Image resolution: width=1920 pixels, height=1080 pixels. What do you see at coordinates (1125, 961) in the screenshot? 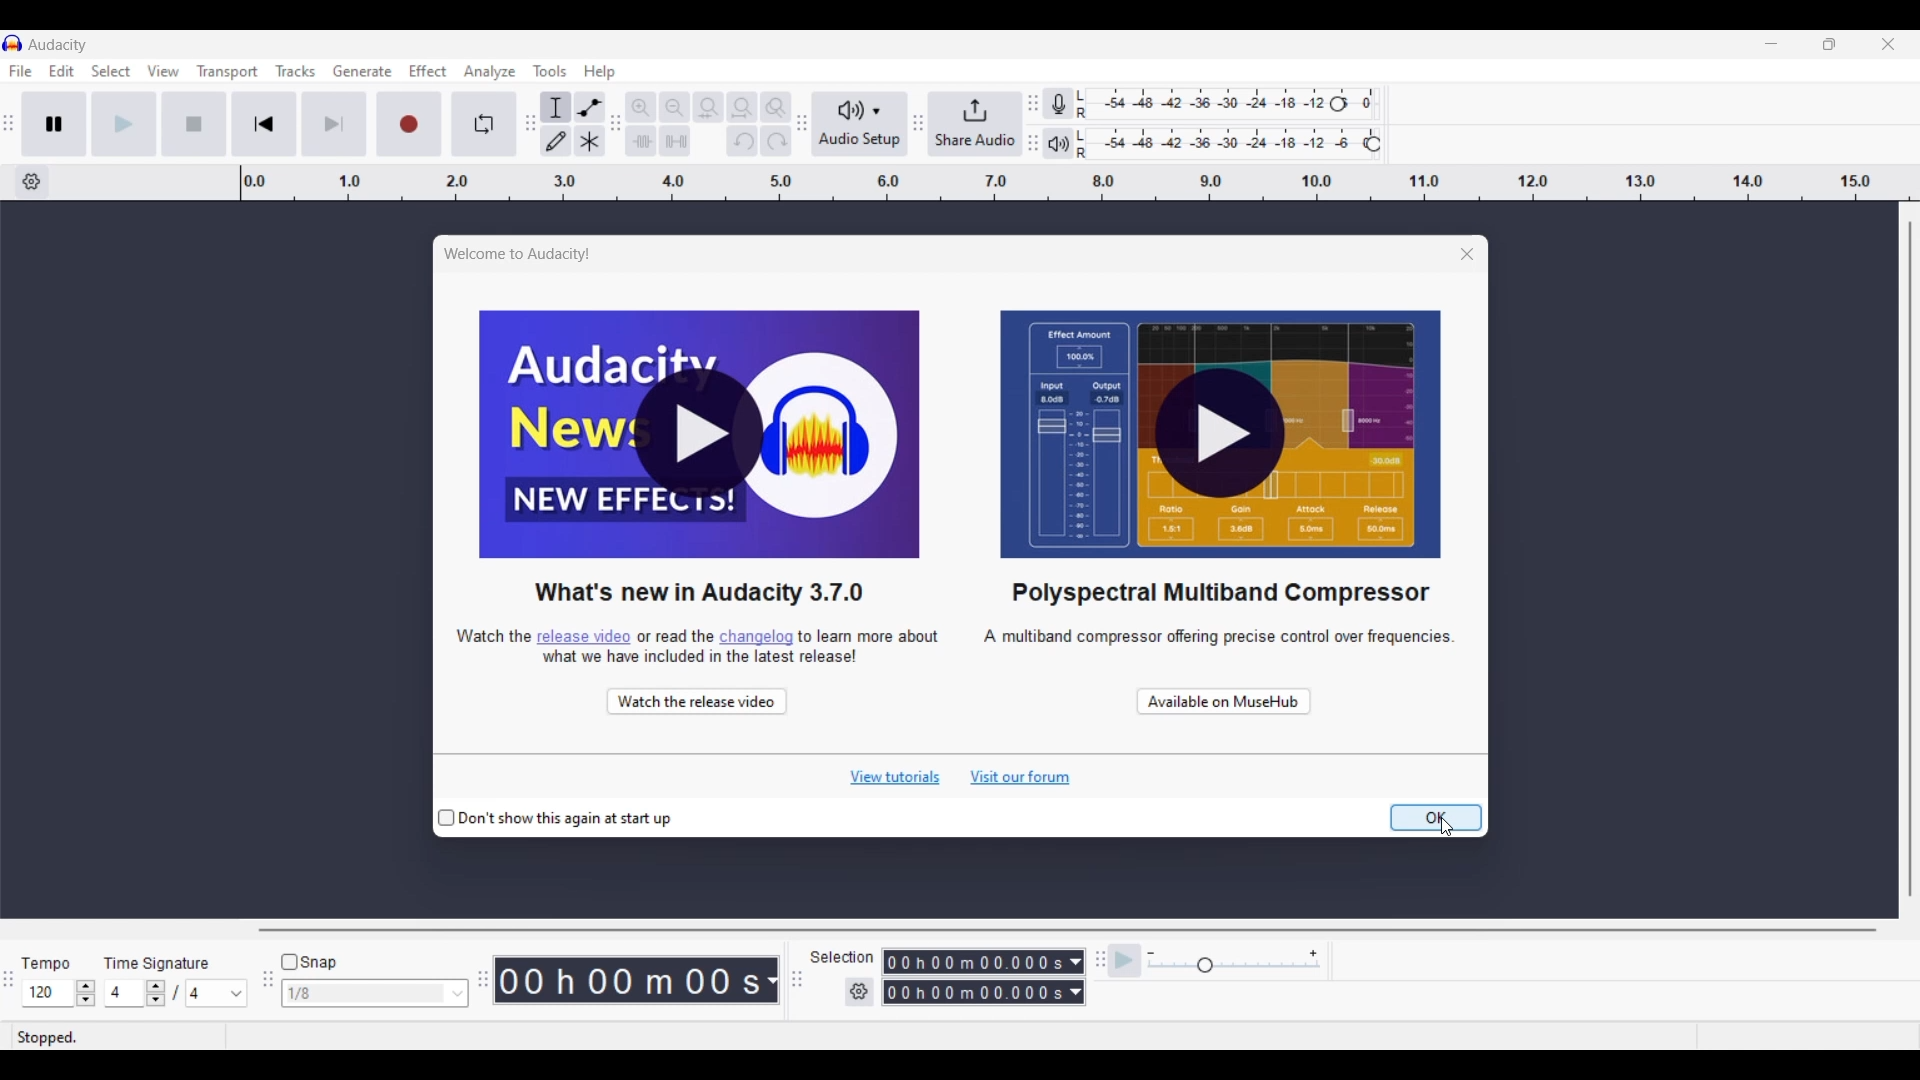
I see `Play-at-speed/Play-at-speed once` at bounding box center [1125, 961].